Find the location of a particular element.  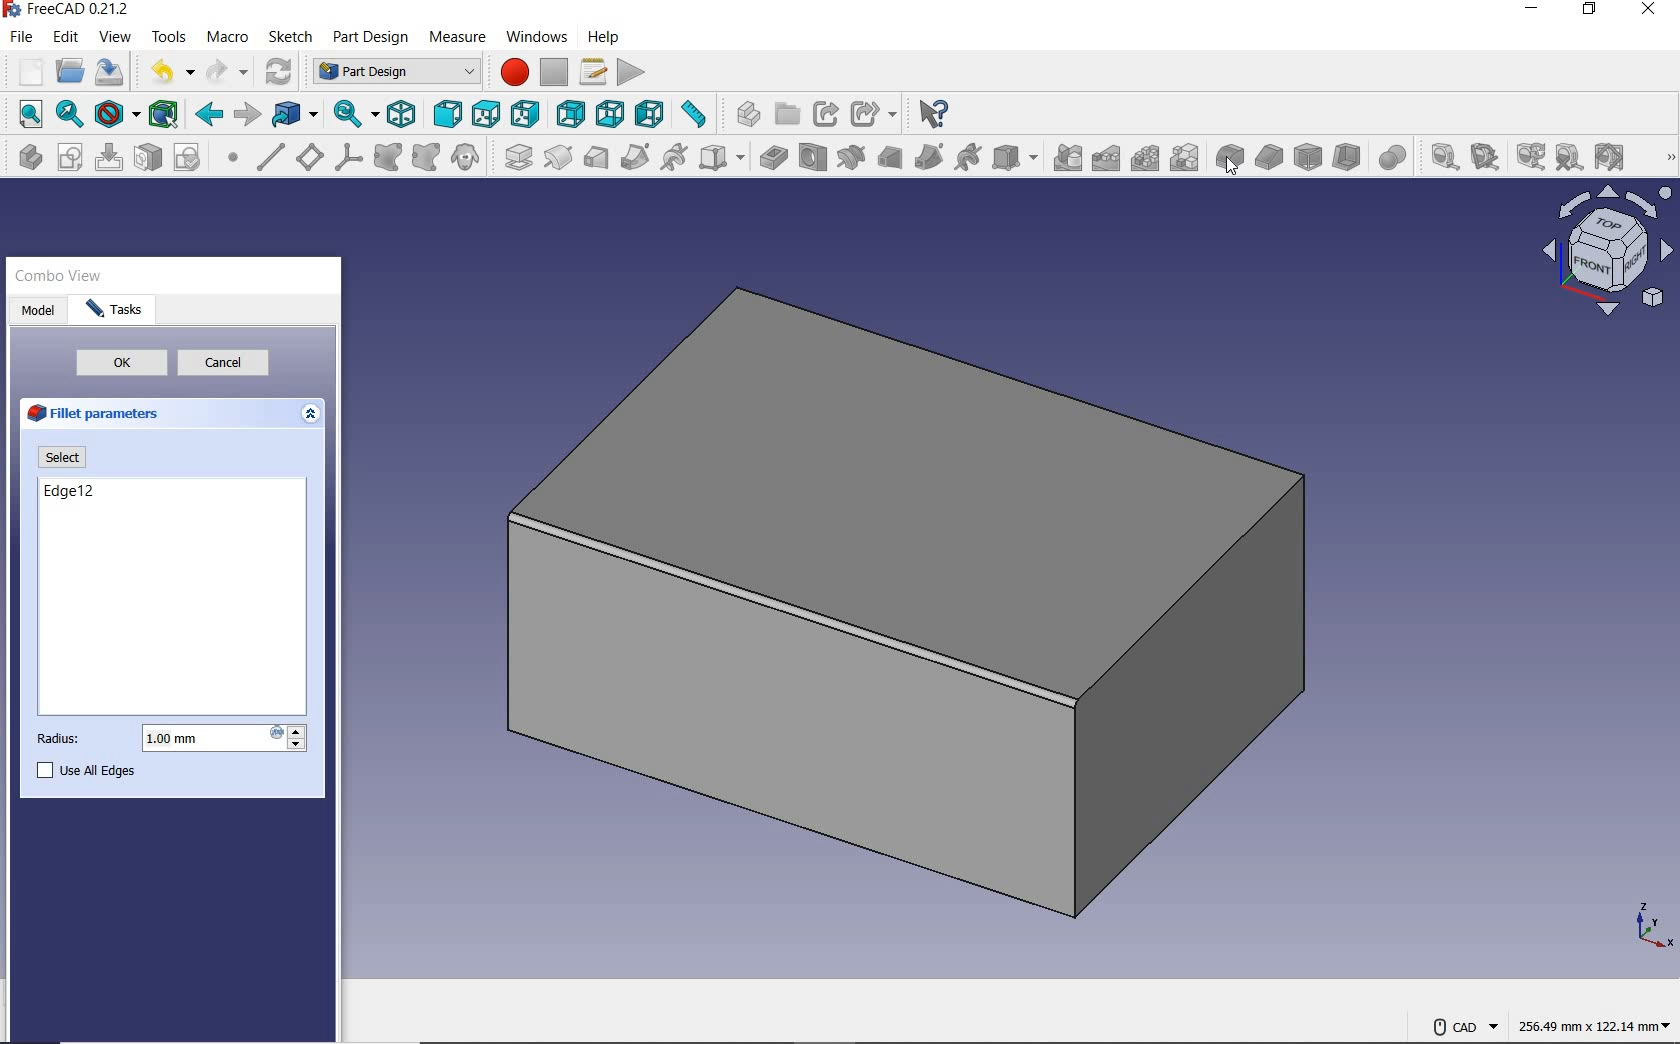

undo is located at coordinates (168, 70).